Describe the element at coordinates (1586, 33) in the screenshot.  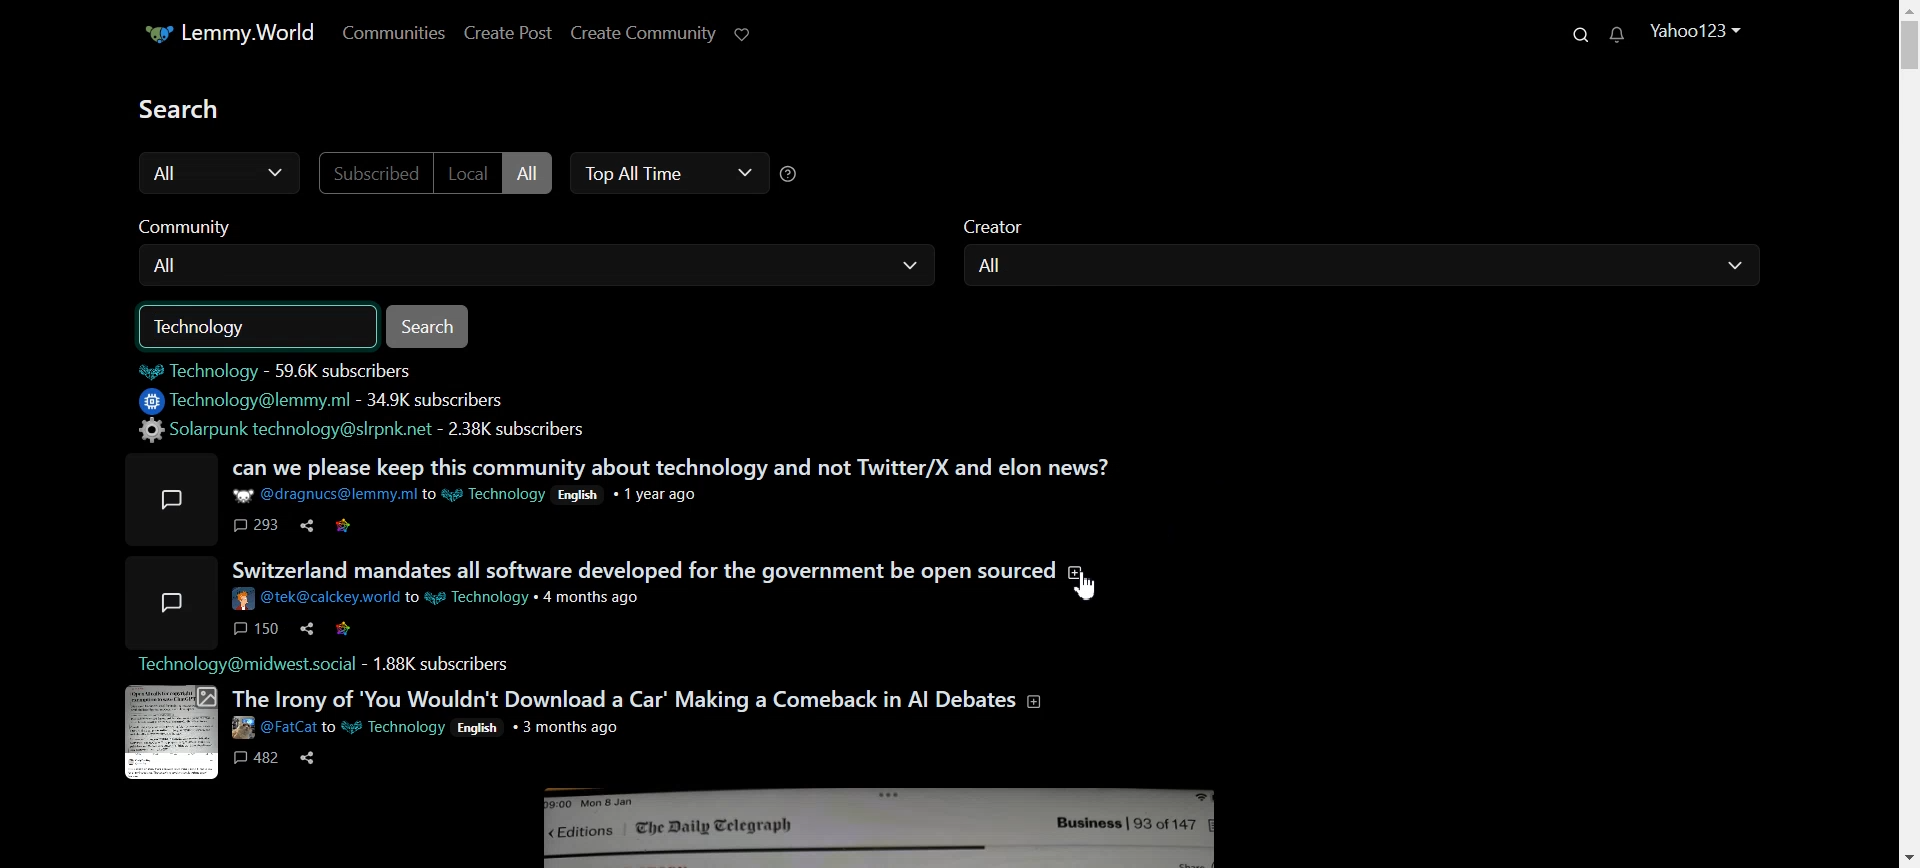
I see `Search` at that location.